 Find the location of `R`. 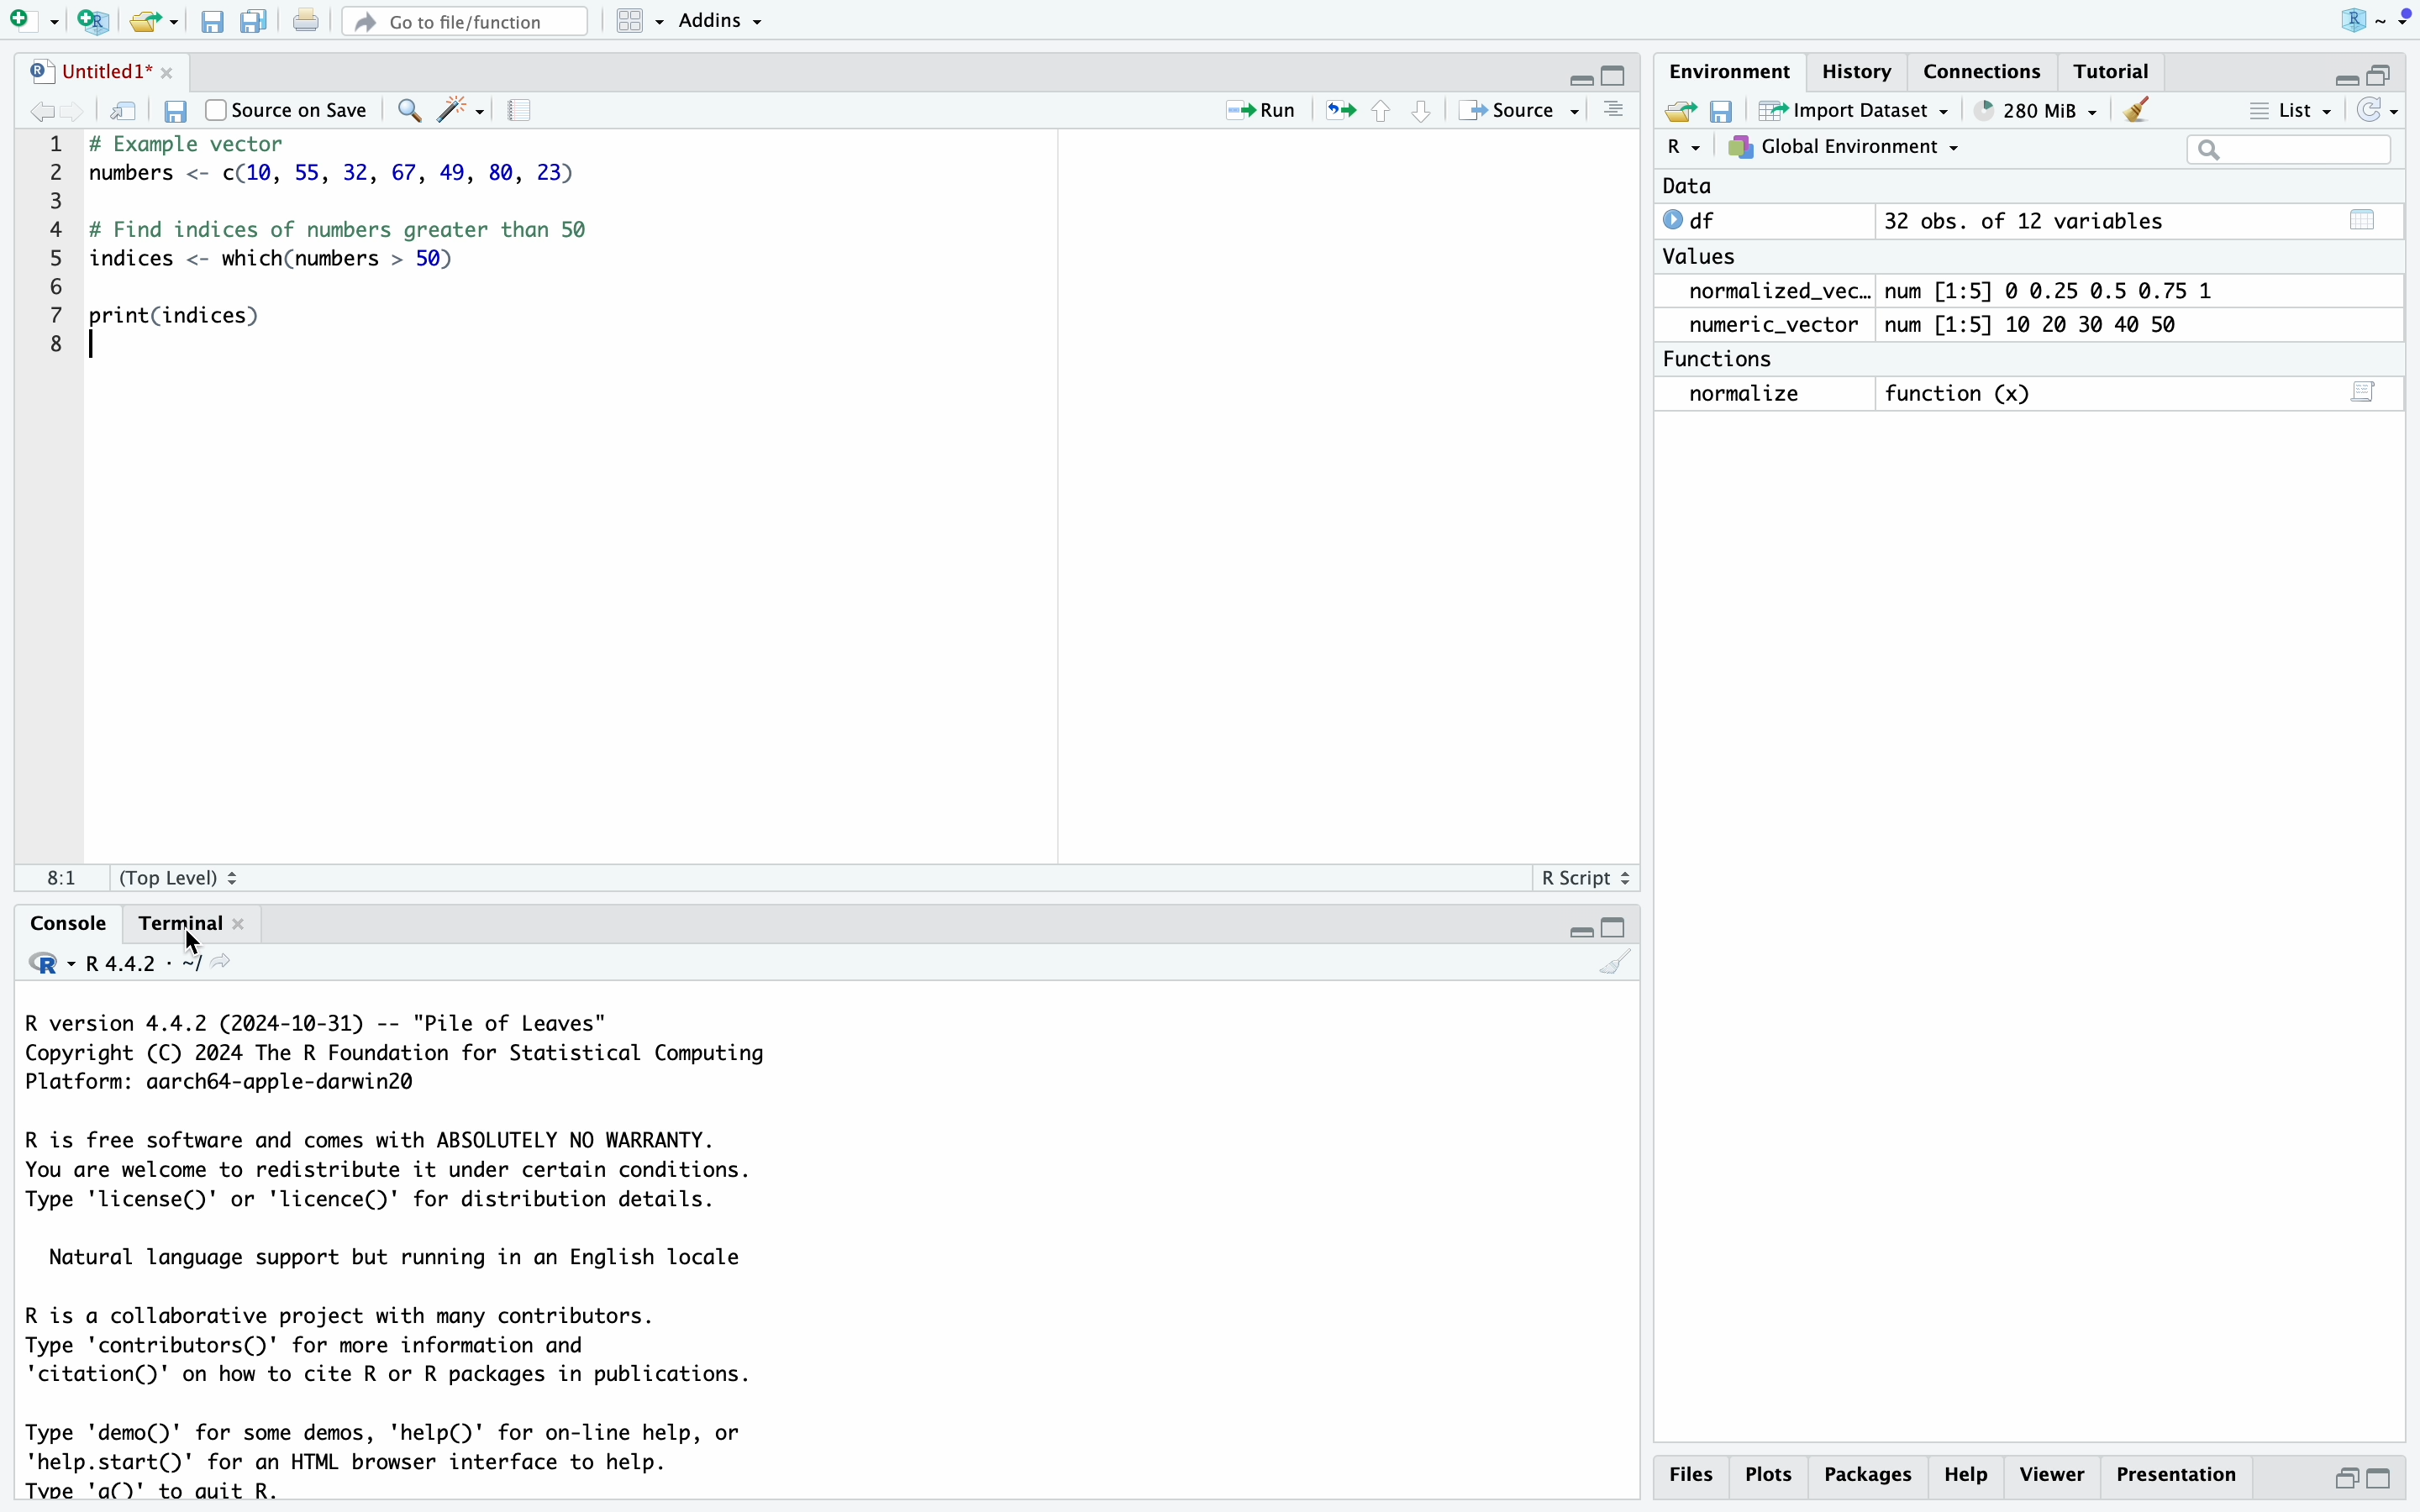

R is located at coordinates (2363, 18).